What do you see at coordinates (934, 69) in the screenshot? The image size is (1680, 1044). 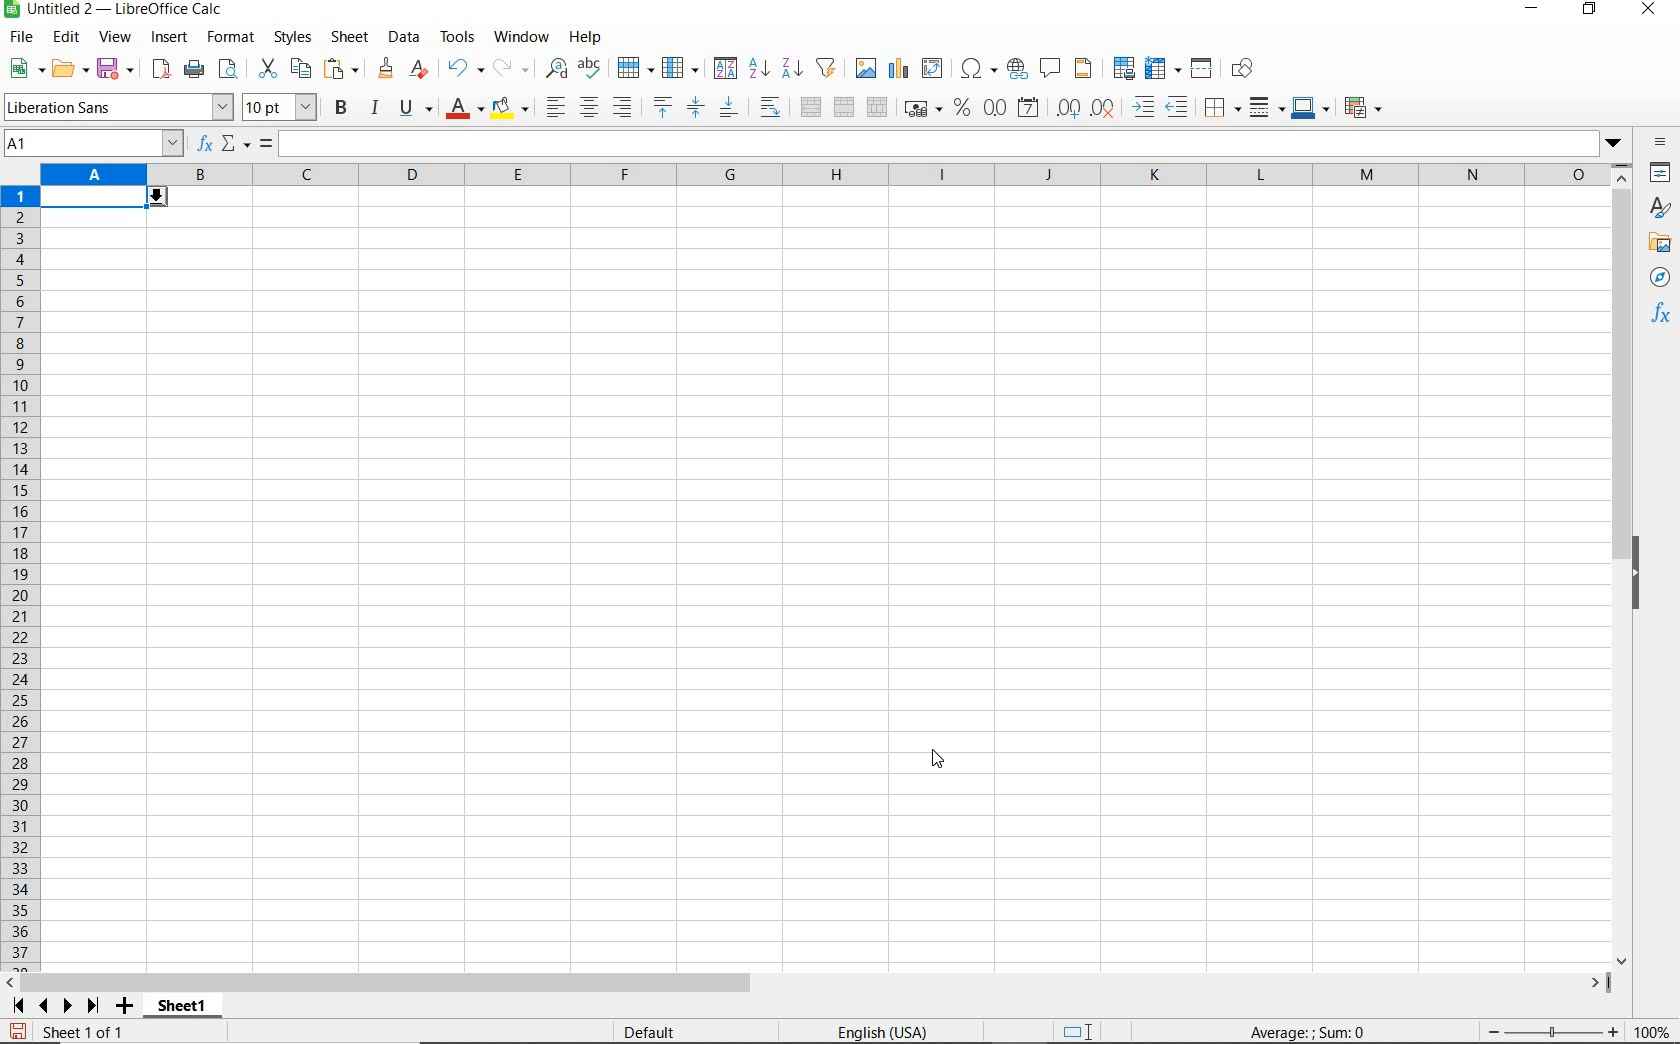 I see `insert or edit pivot table` at bounding box center [934, 69].